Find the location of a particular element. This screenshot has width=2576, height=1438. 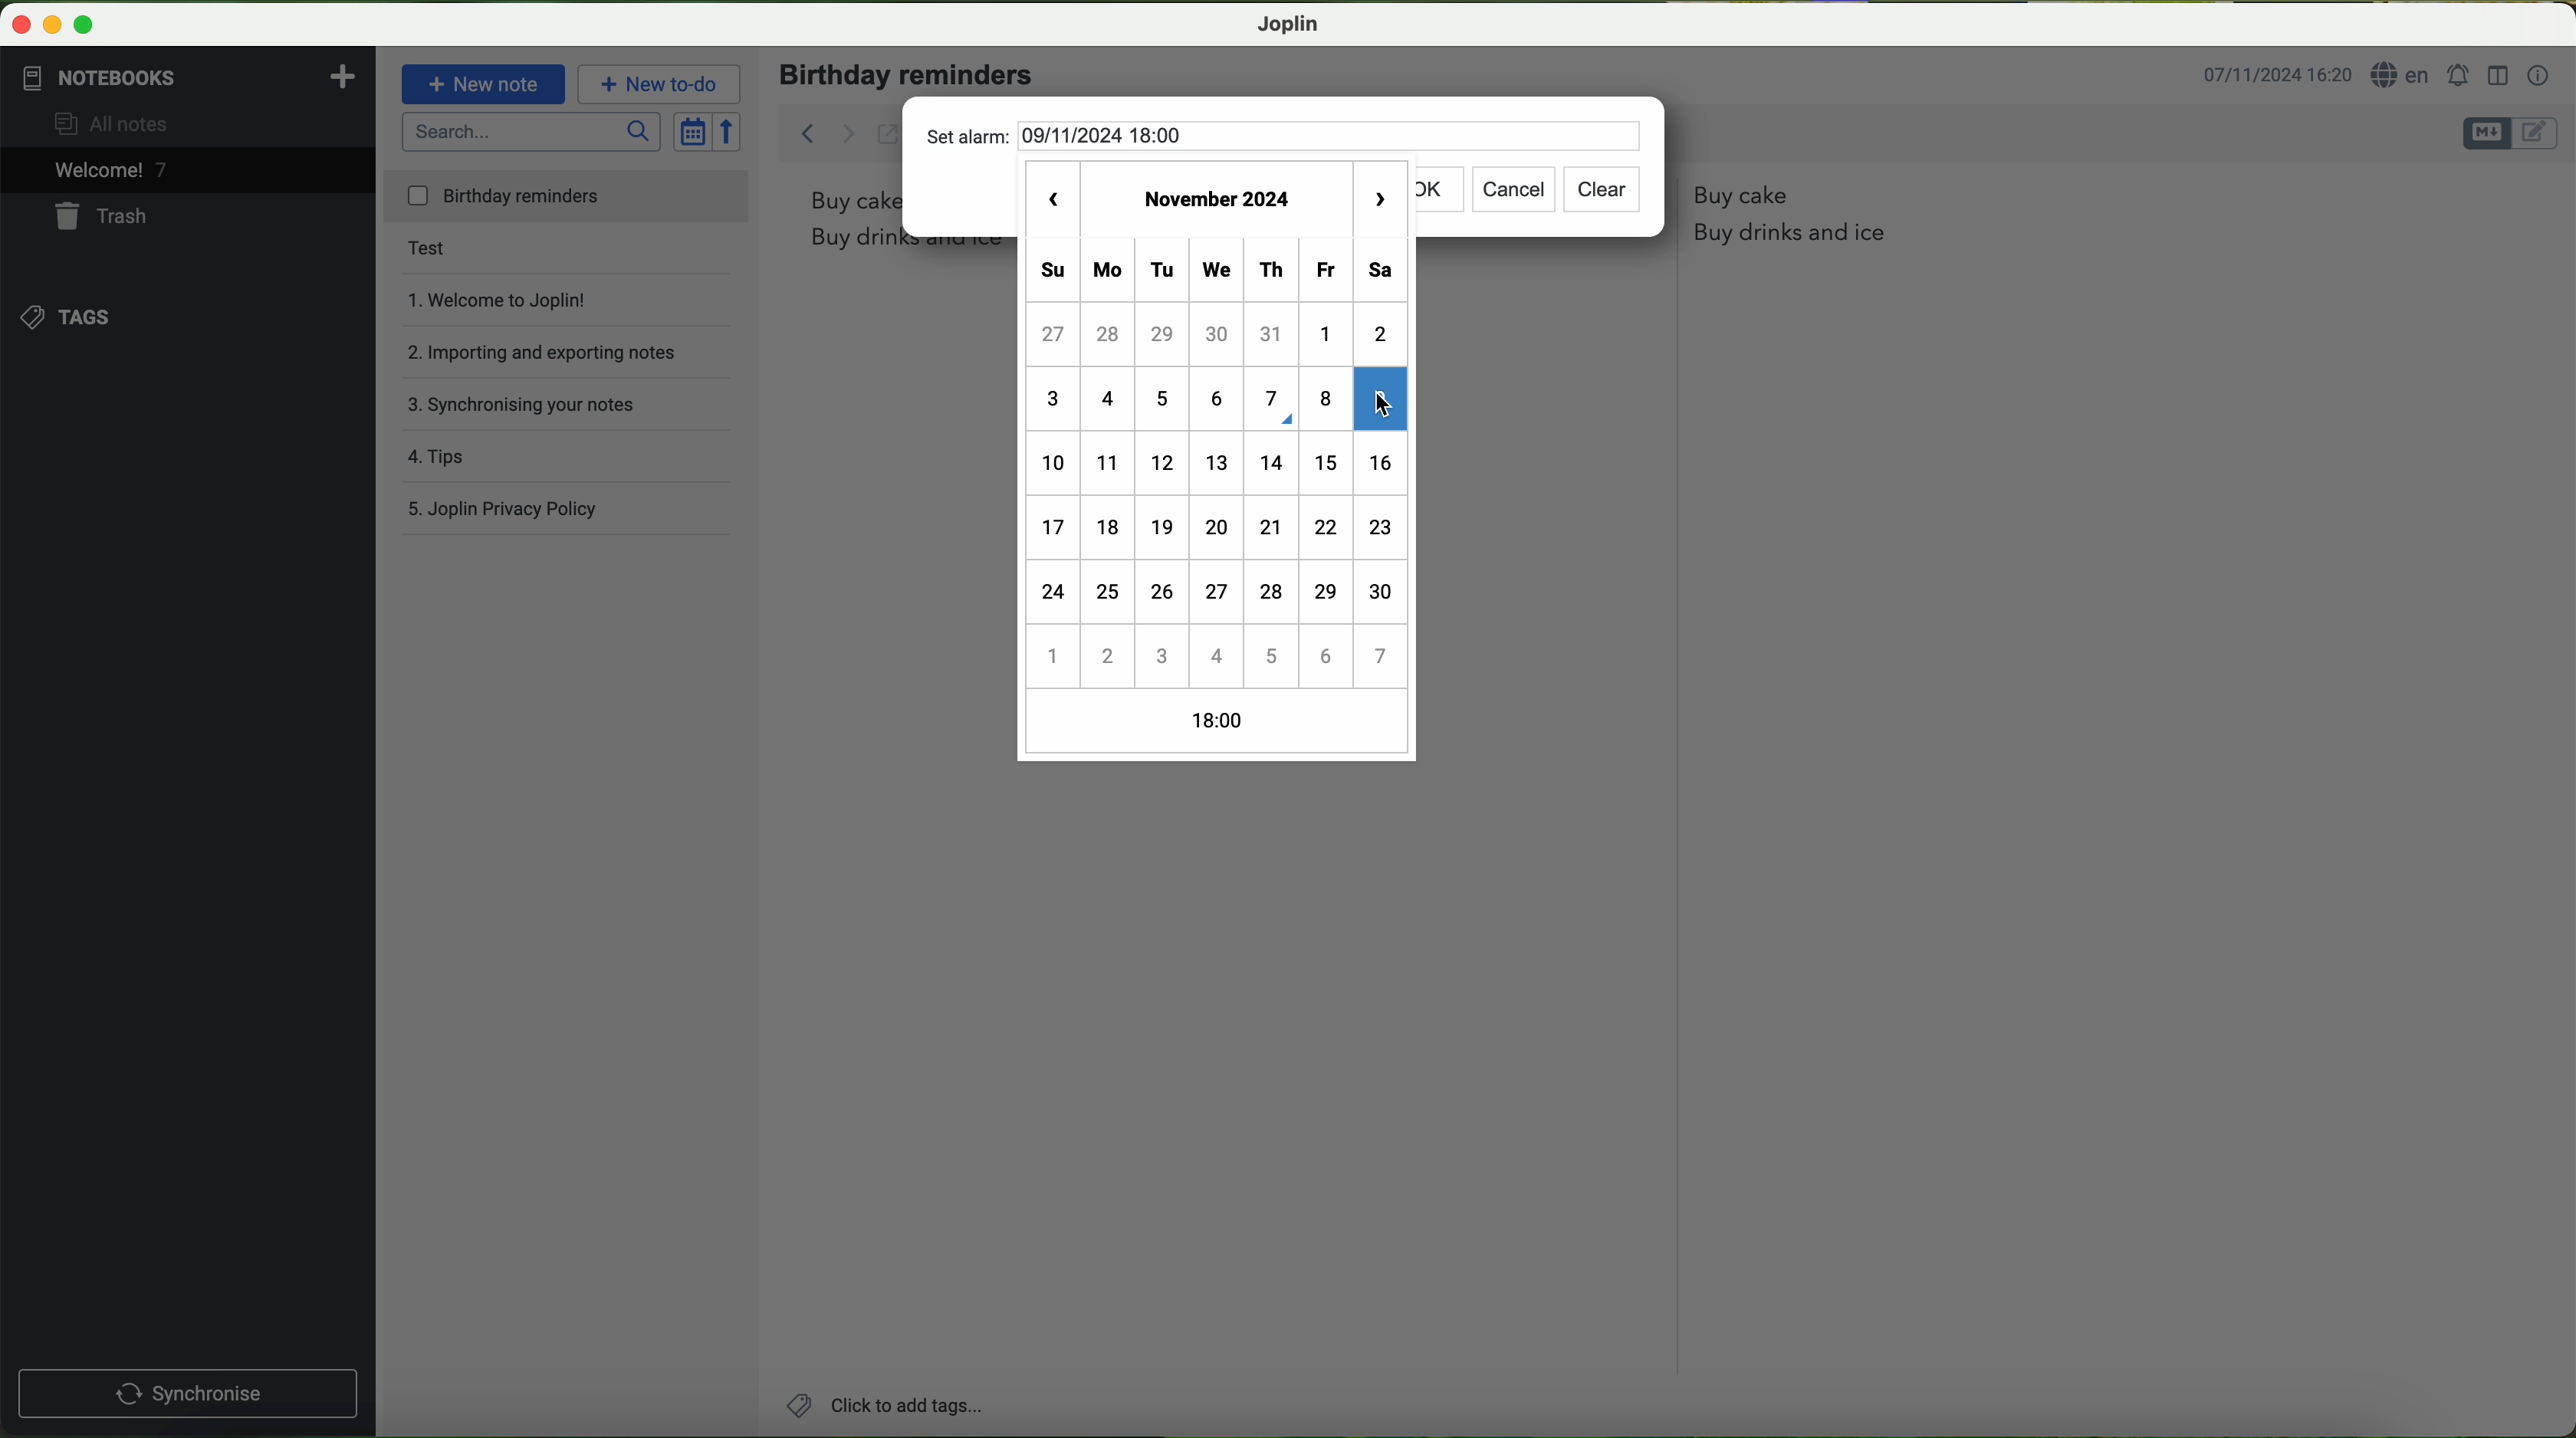

set alarm is located at coordinates (2463, 76).